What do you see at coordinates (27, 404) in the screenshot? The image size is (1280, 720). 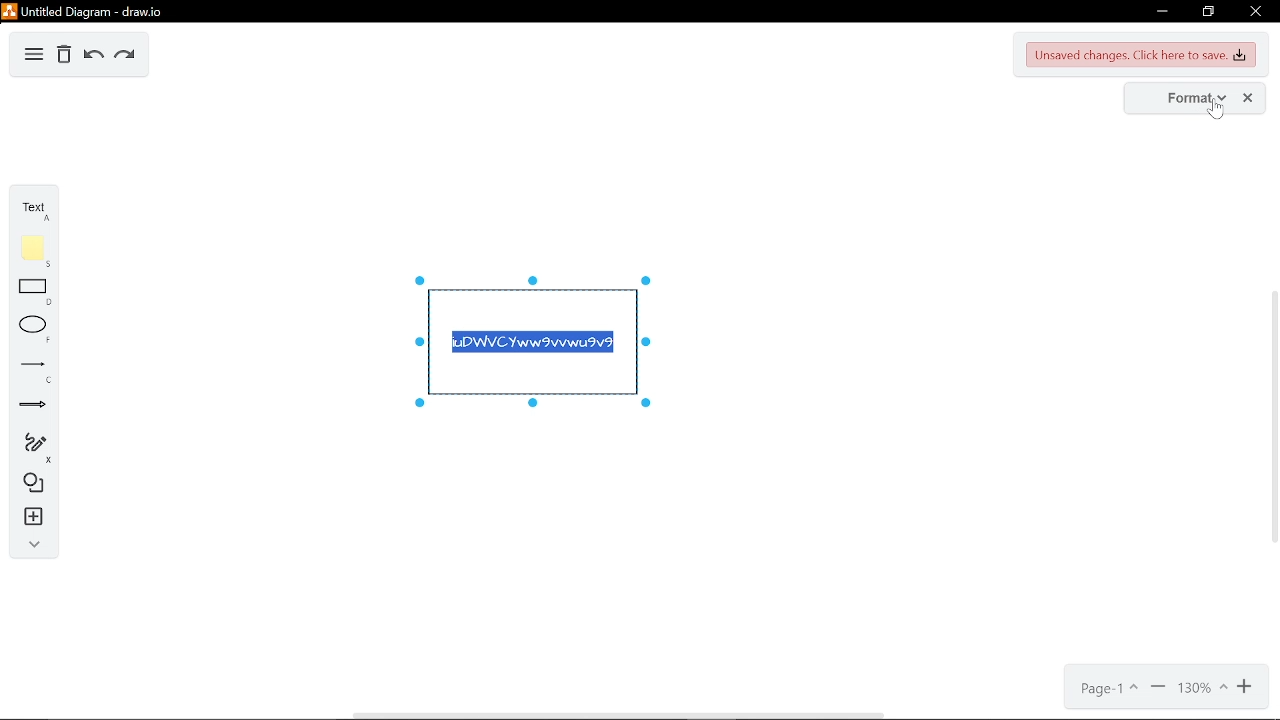 I see `arrows` at bounding box center [27, 404].